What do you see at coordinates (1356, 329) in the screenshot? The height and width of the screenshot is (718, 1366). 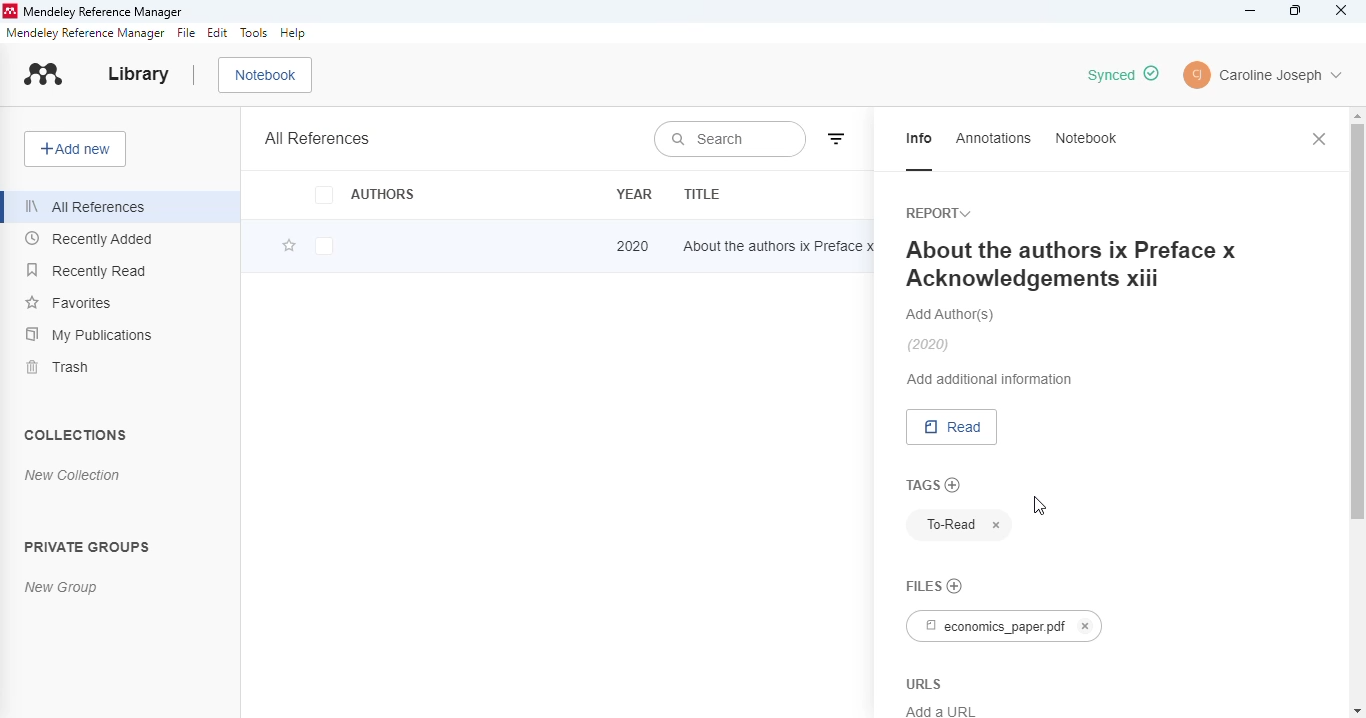 I see `vertical scroll bar` at bounding box center [1356, 329].